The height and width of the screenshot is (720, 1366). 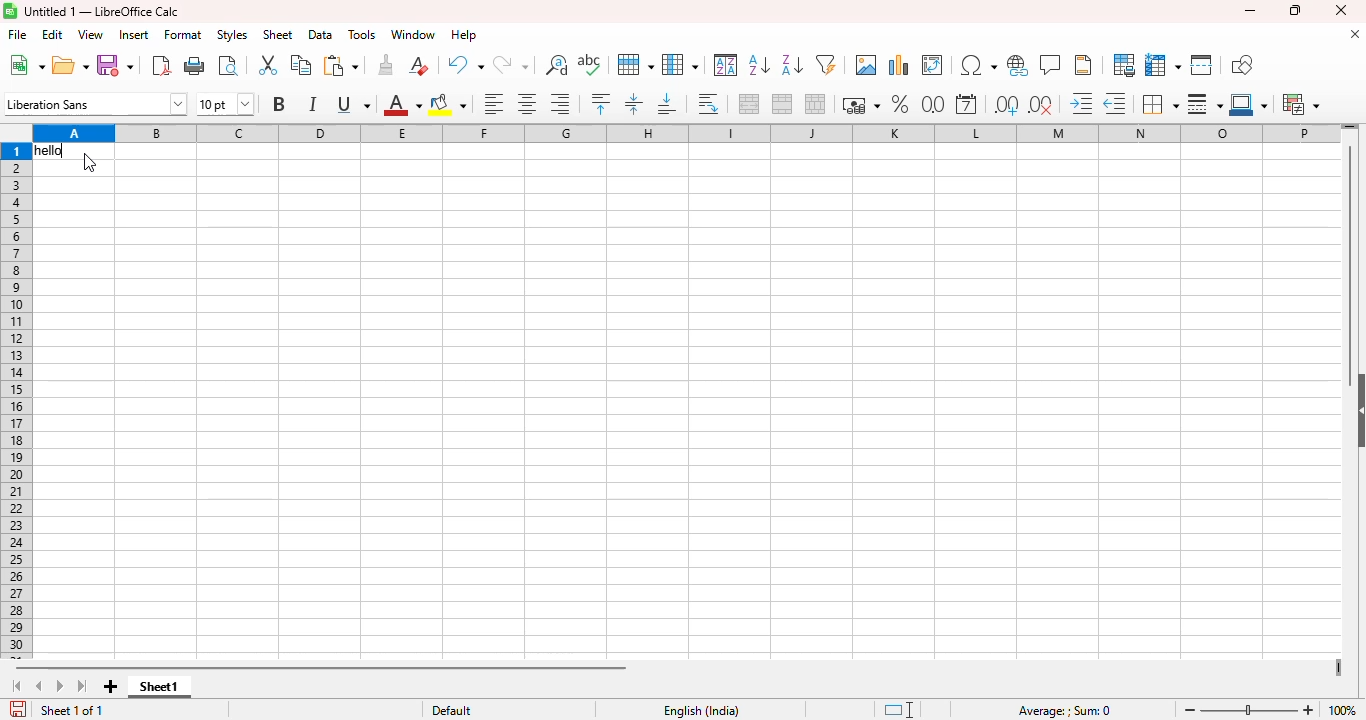 I want to click on font name, so click(x=95, y=103).